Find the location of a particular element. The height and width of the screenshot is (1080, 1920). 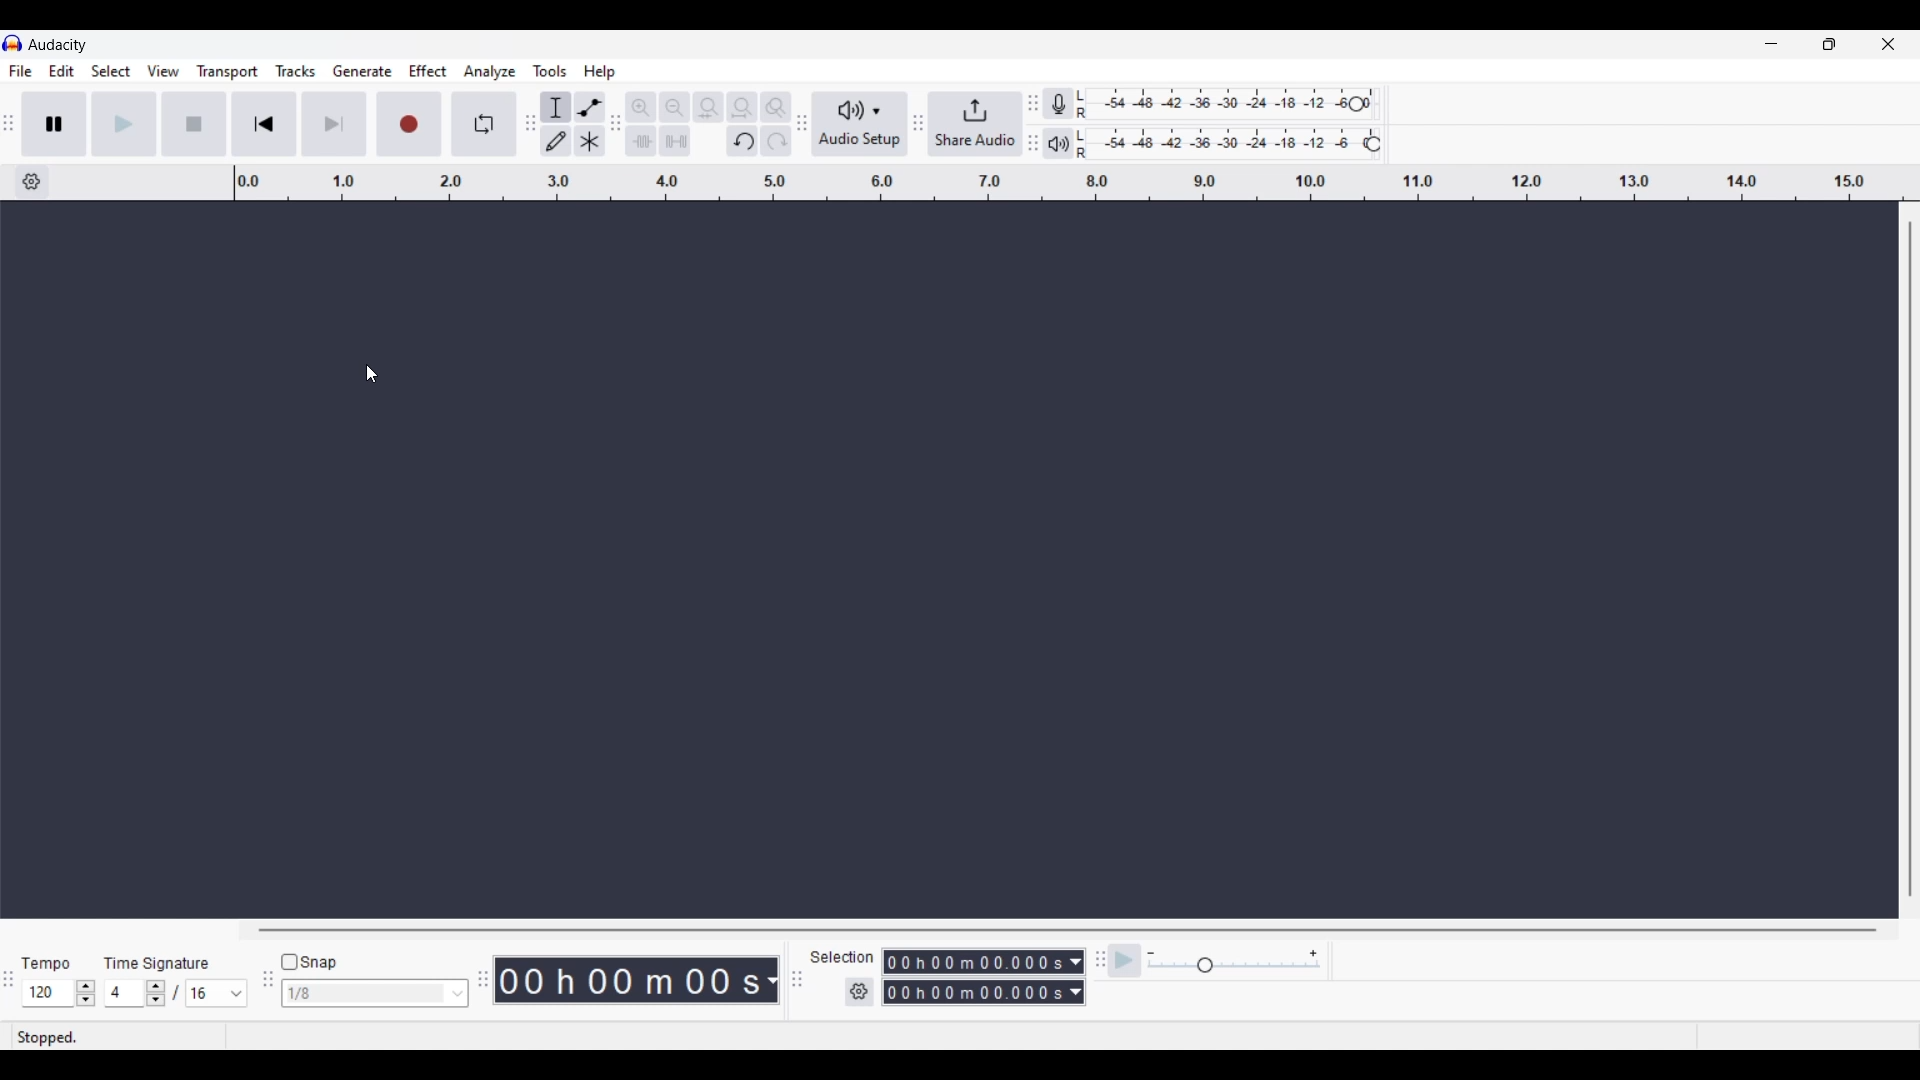

Trim audio outside selection is located at coordinates (640, 140).